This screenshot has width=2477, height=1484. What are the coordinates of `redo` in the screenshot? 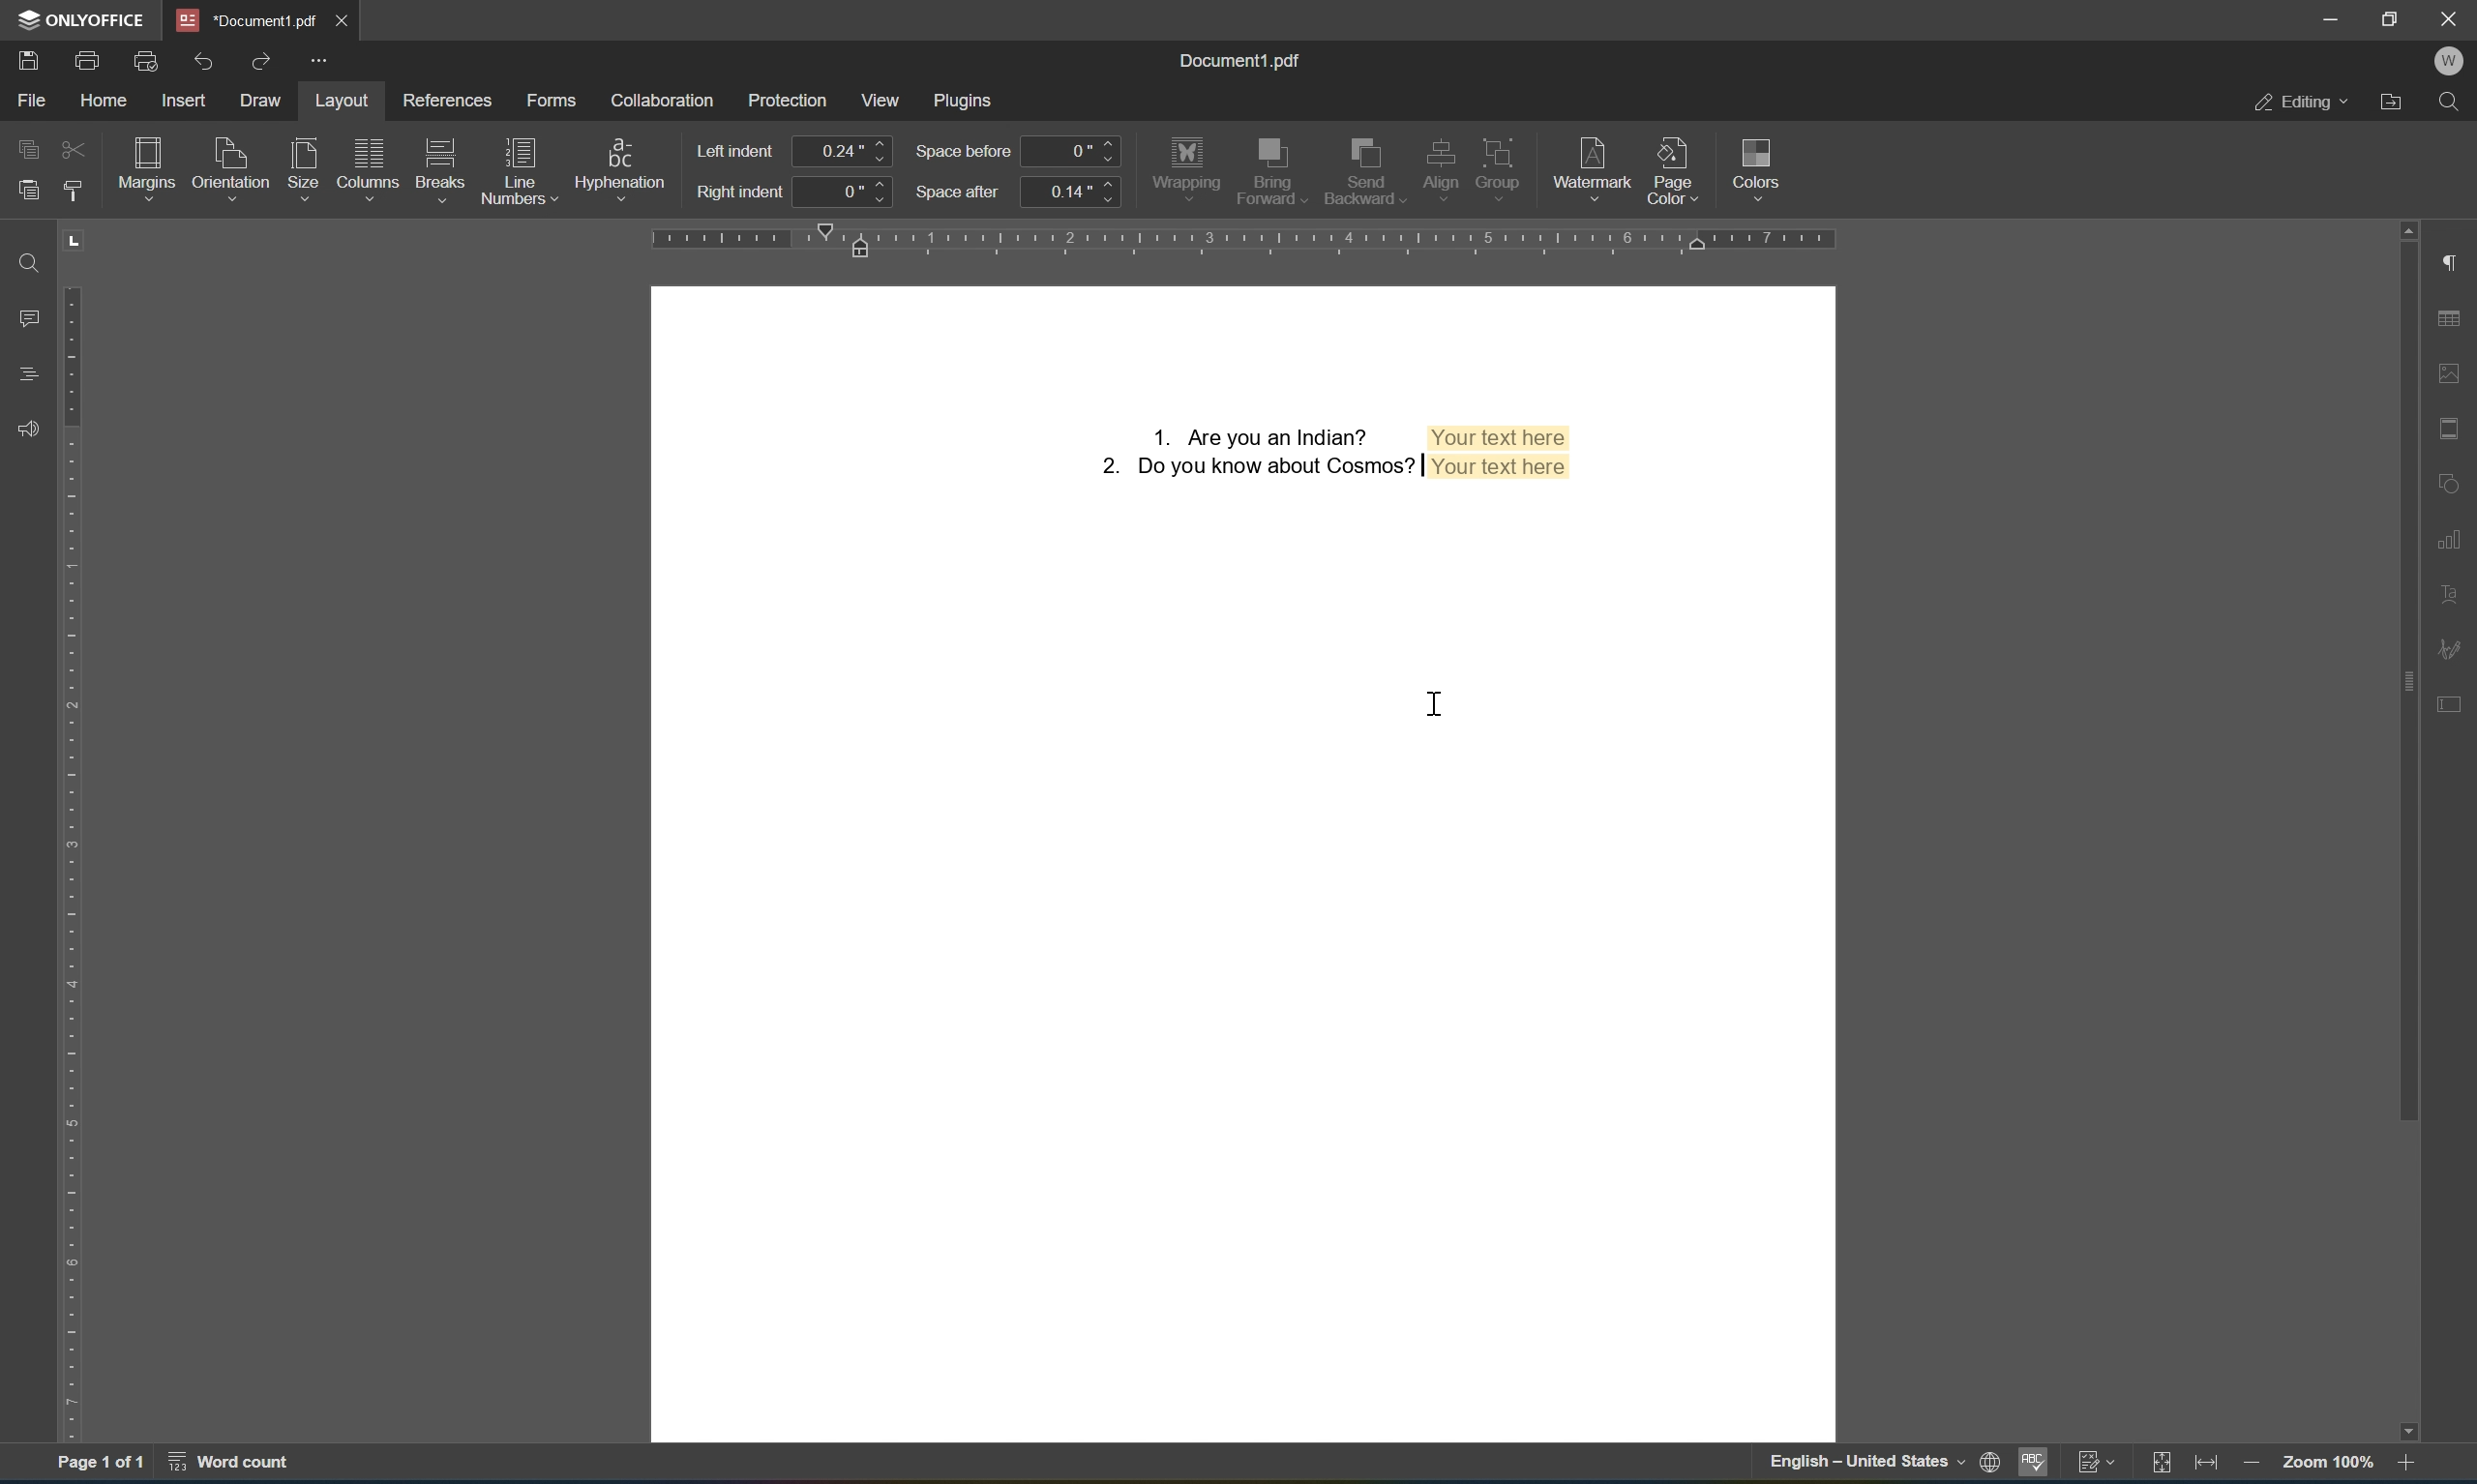 It's located at (259, 59).